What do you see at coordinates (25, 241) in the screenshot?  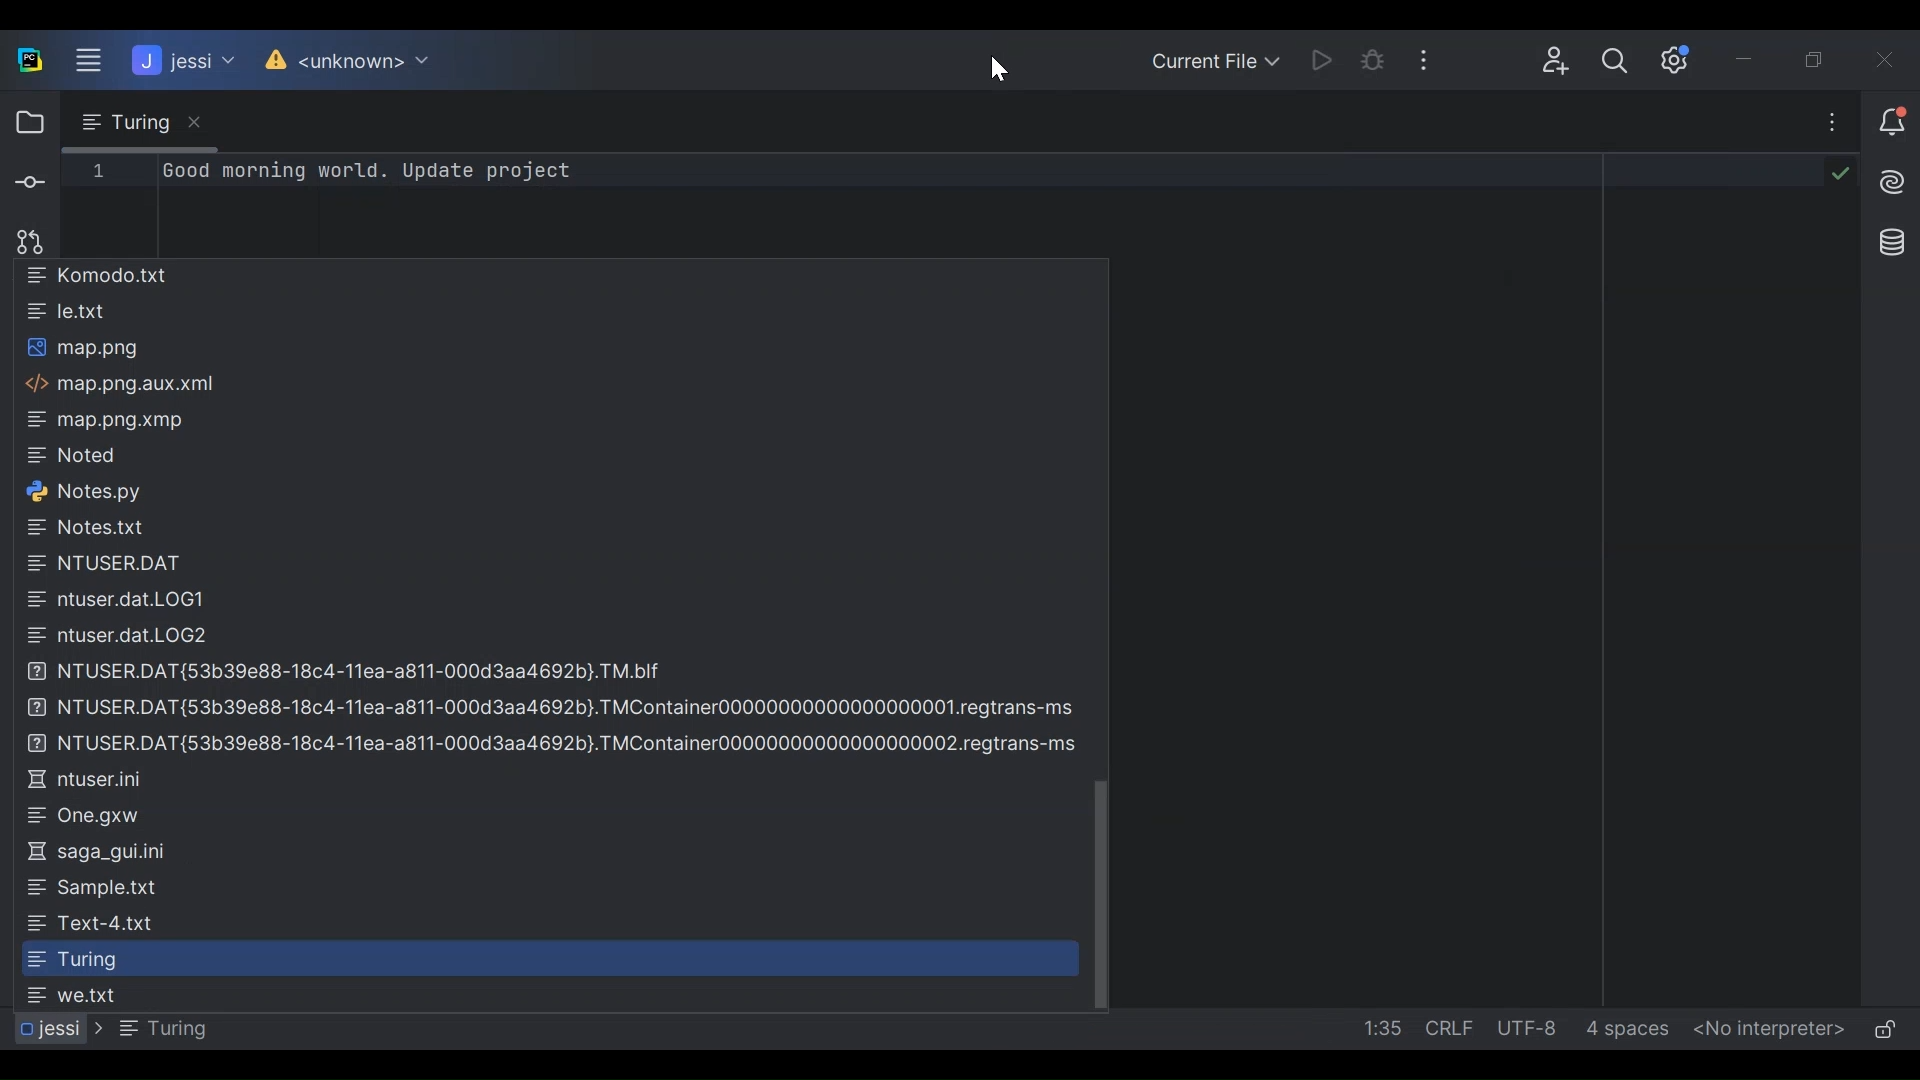 I see `Pull Requests` at bounding box center [25, 241].